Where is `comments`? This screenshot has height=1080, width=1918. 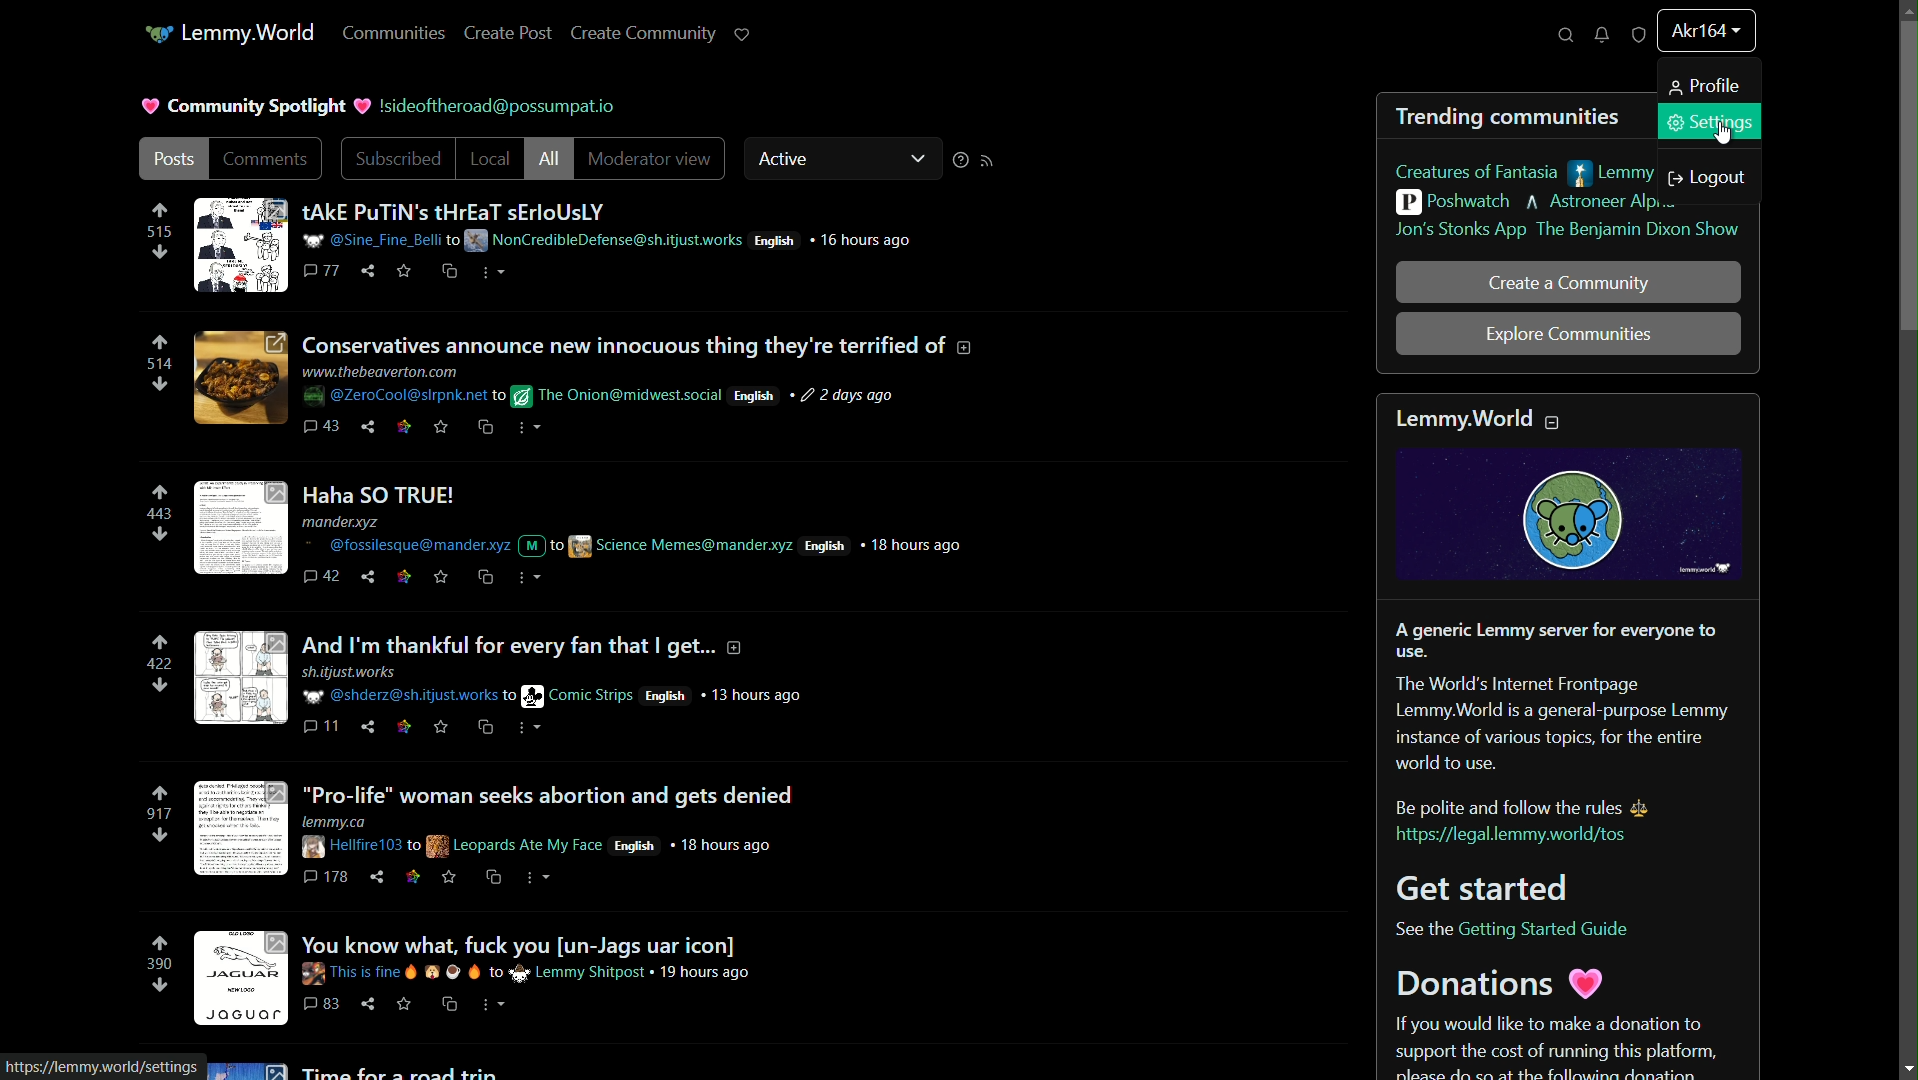 comments is located at coordinates (270, 160).